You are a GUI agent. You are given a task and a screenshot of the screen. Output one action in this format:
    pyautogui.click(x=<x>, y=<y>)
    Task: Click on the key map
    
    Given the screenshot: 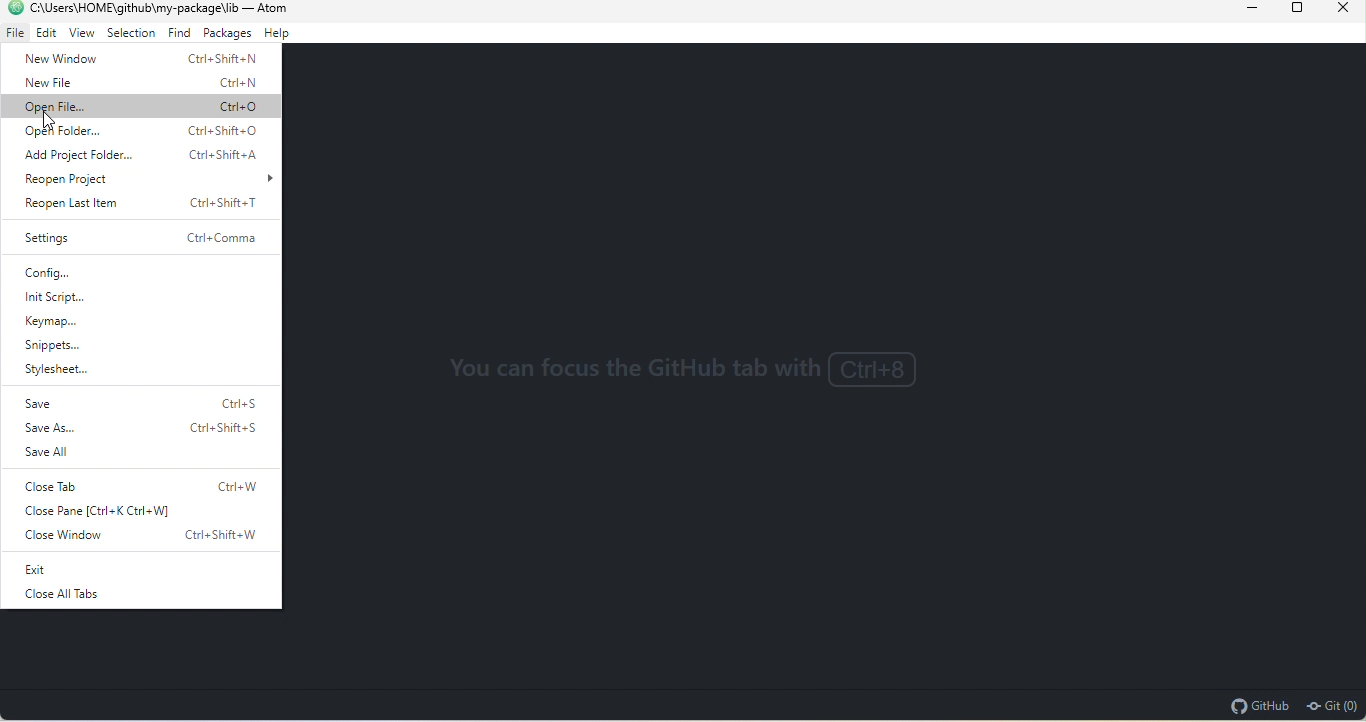 What is the action you would take?
    pyautogui.click(x=63, y=324)
    